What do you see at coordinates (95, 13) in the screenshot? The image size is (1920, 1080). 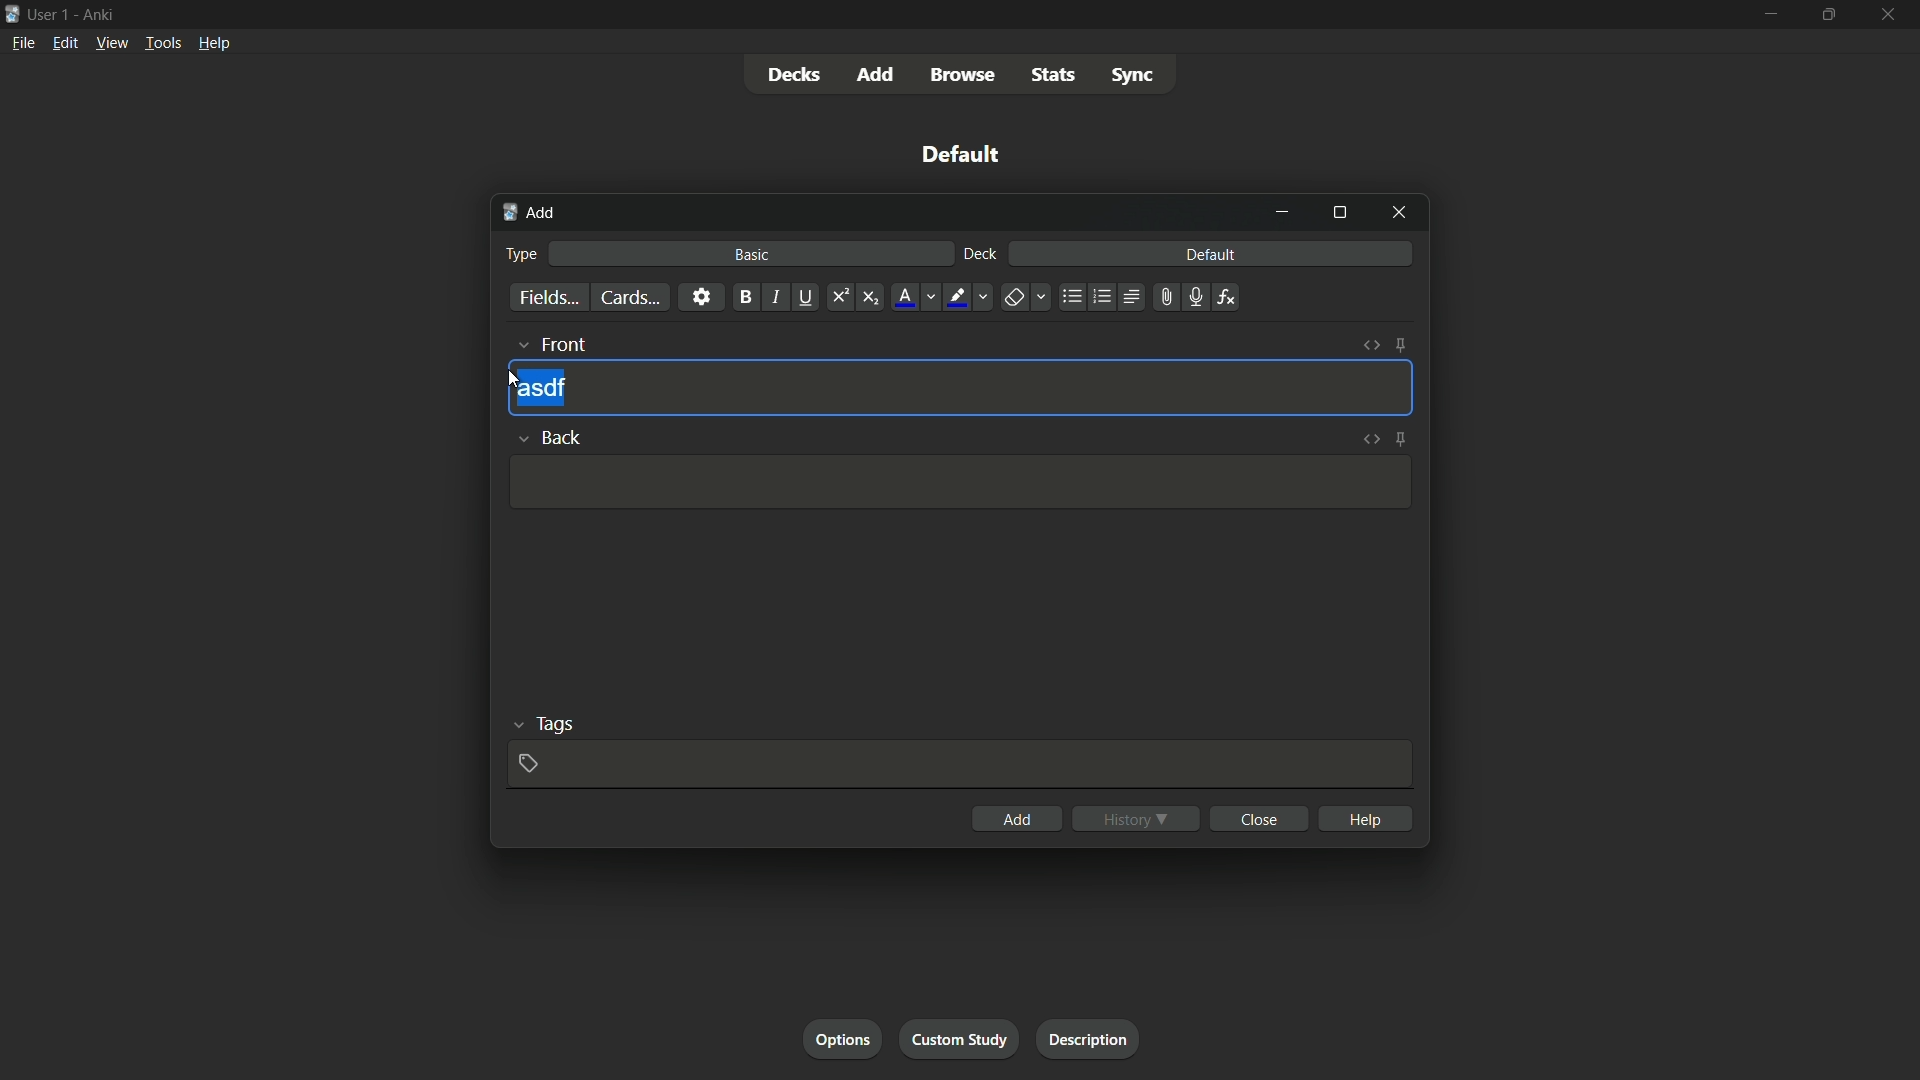 I see `Ankri` at bounding box center [95, 13].